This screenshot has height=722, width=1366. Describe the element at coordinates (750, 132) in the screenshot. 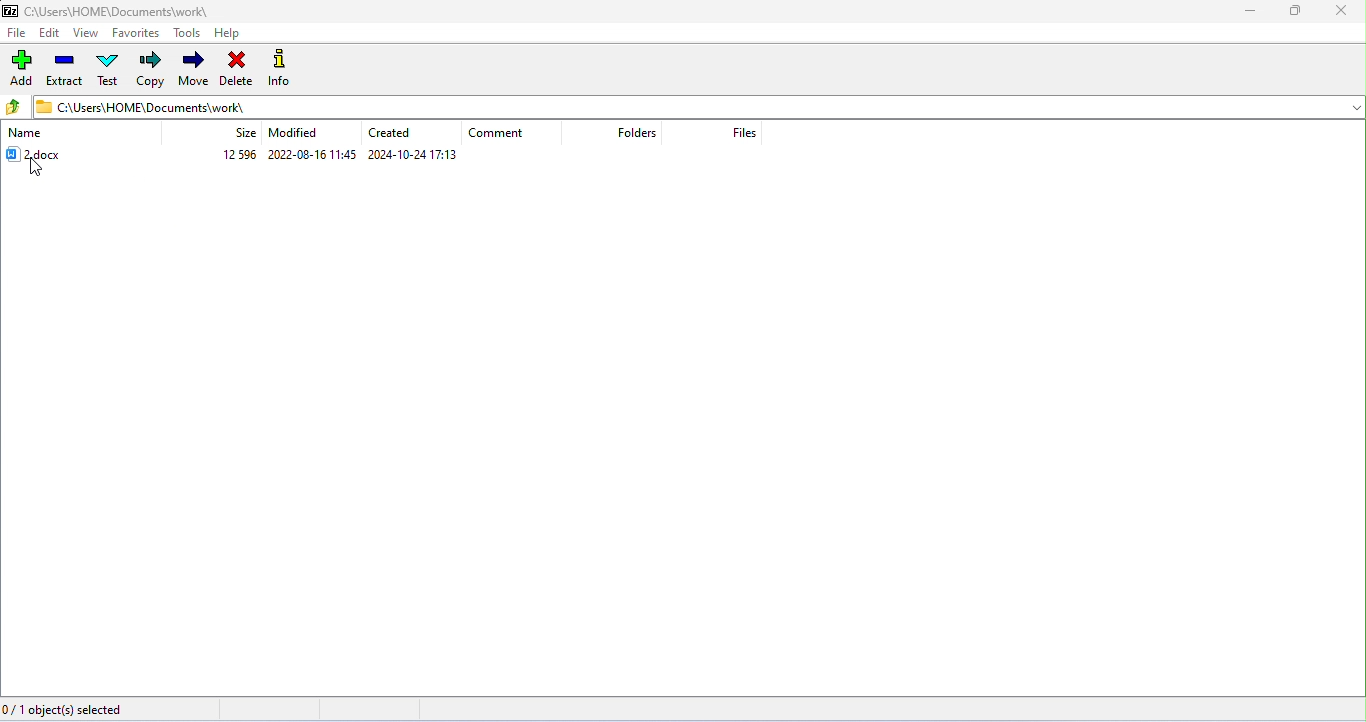

I see `files` at that location.